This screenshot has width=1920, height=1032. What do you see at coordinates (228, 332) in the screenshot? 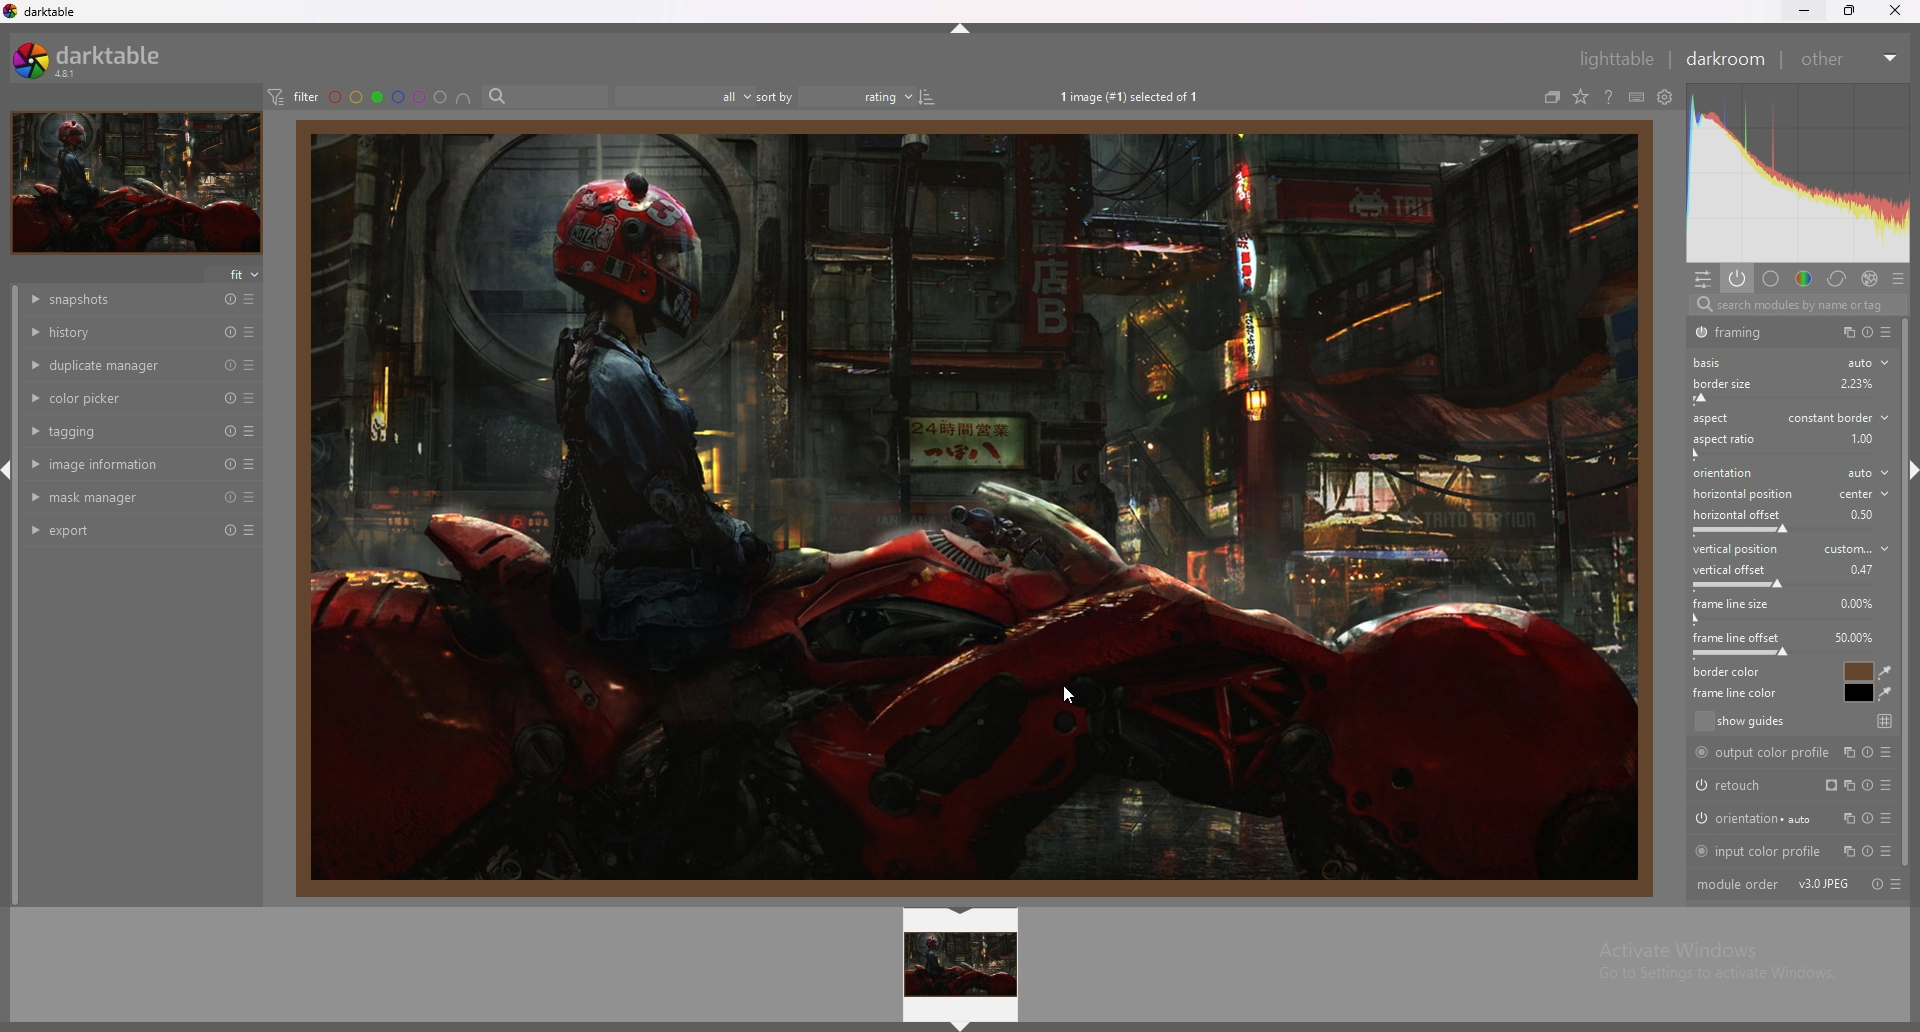
I see `reset` at bounding box center [228, 332].